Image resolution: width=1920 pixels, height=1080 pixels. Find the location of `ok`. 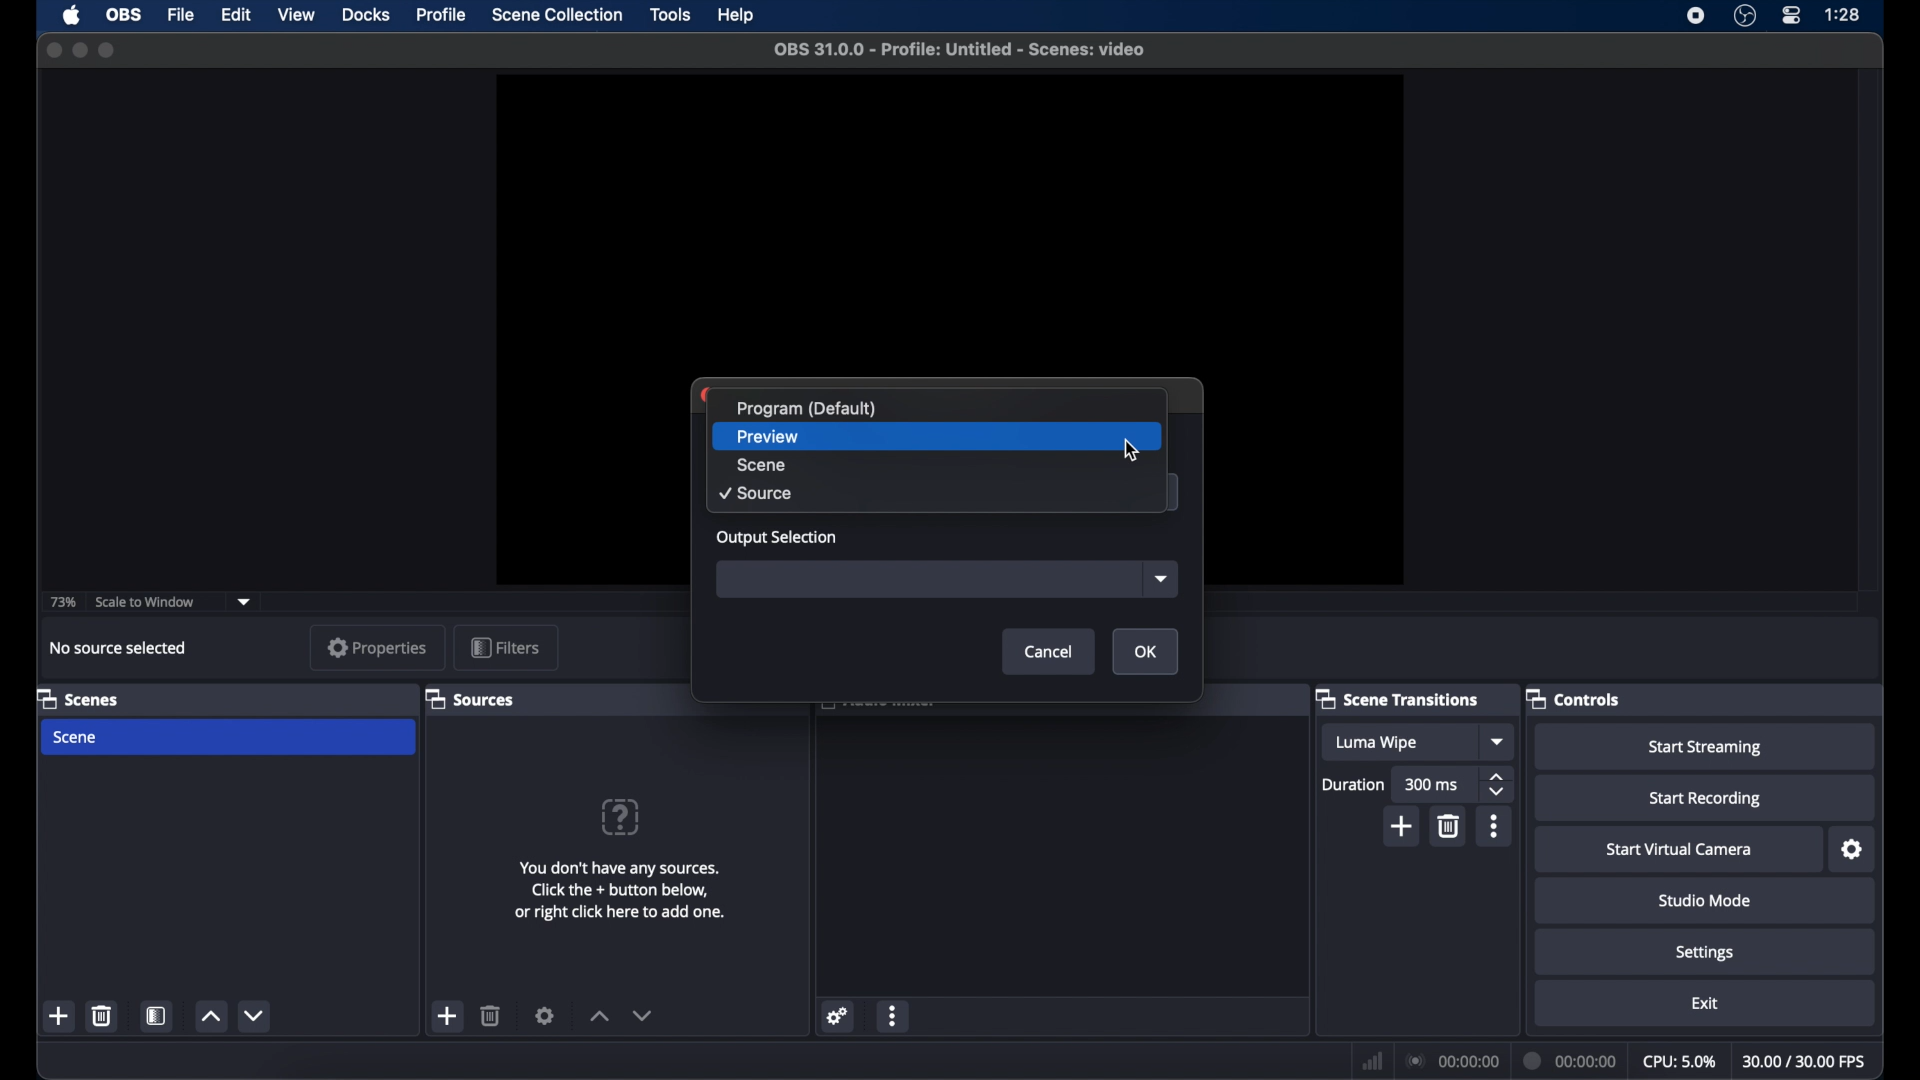

ok is located at coordinates (1145, 651).